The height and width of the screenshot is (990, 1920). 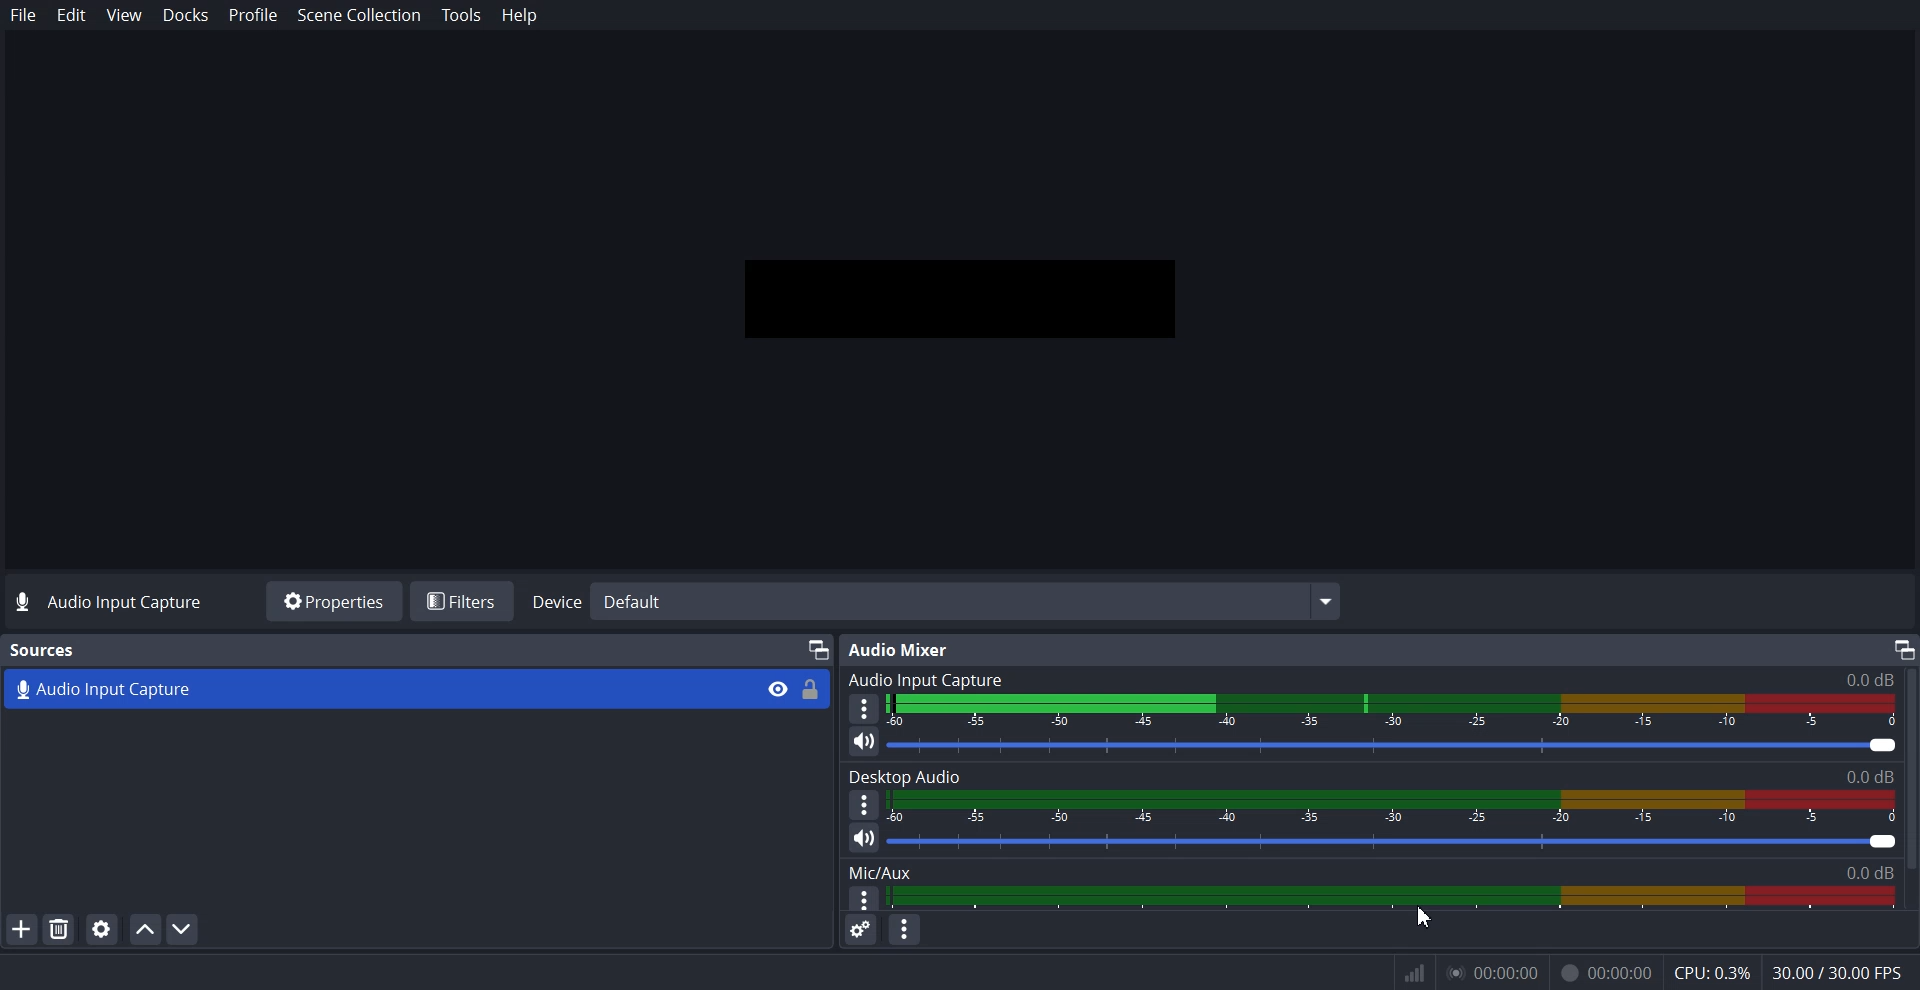 What do you see at coordinates (463, 600) in the screenshot?
I see `Filters` at bounding box center [463, 600].